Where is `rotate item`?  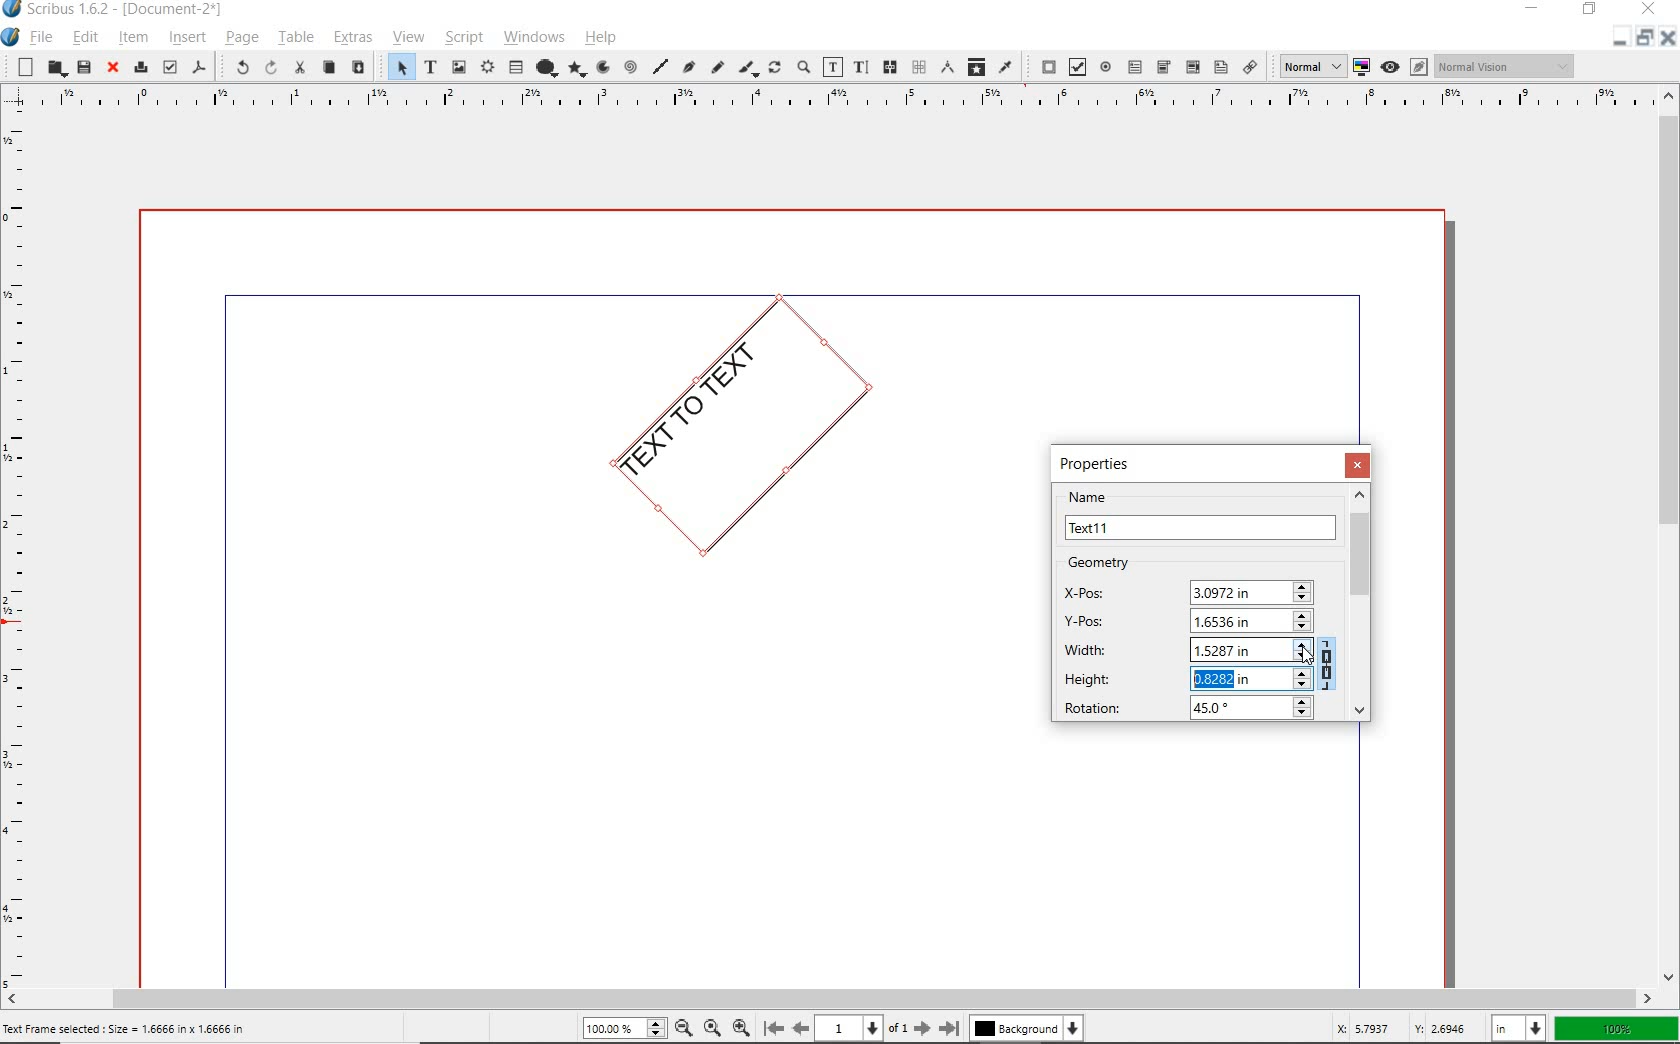
rotate item is located at coordinates (773, 69).